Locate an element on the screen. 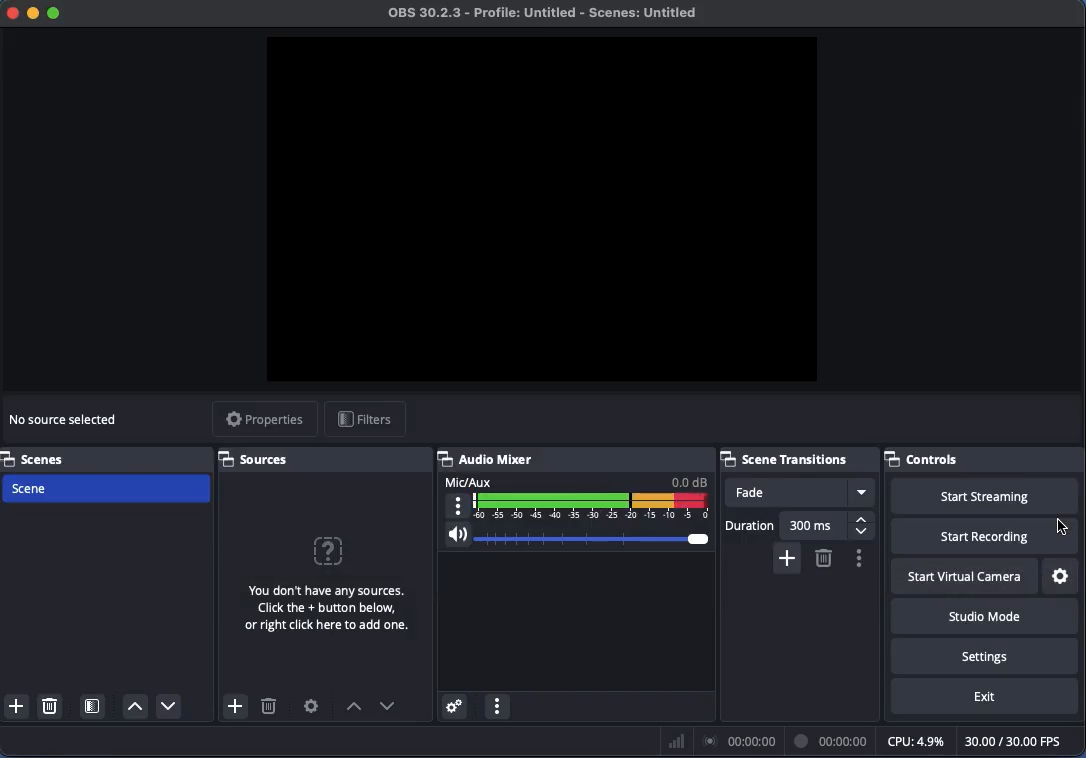 This screenshot has height=758, width=1086. Time is located at coordinates (833, 740).